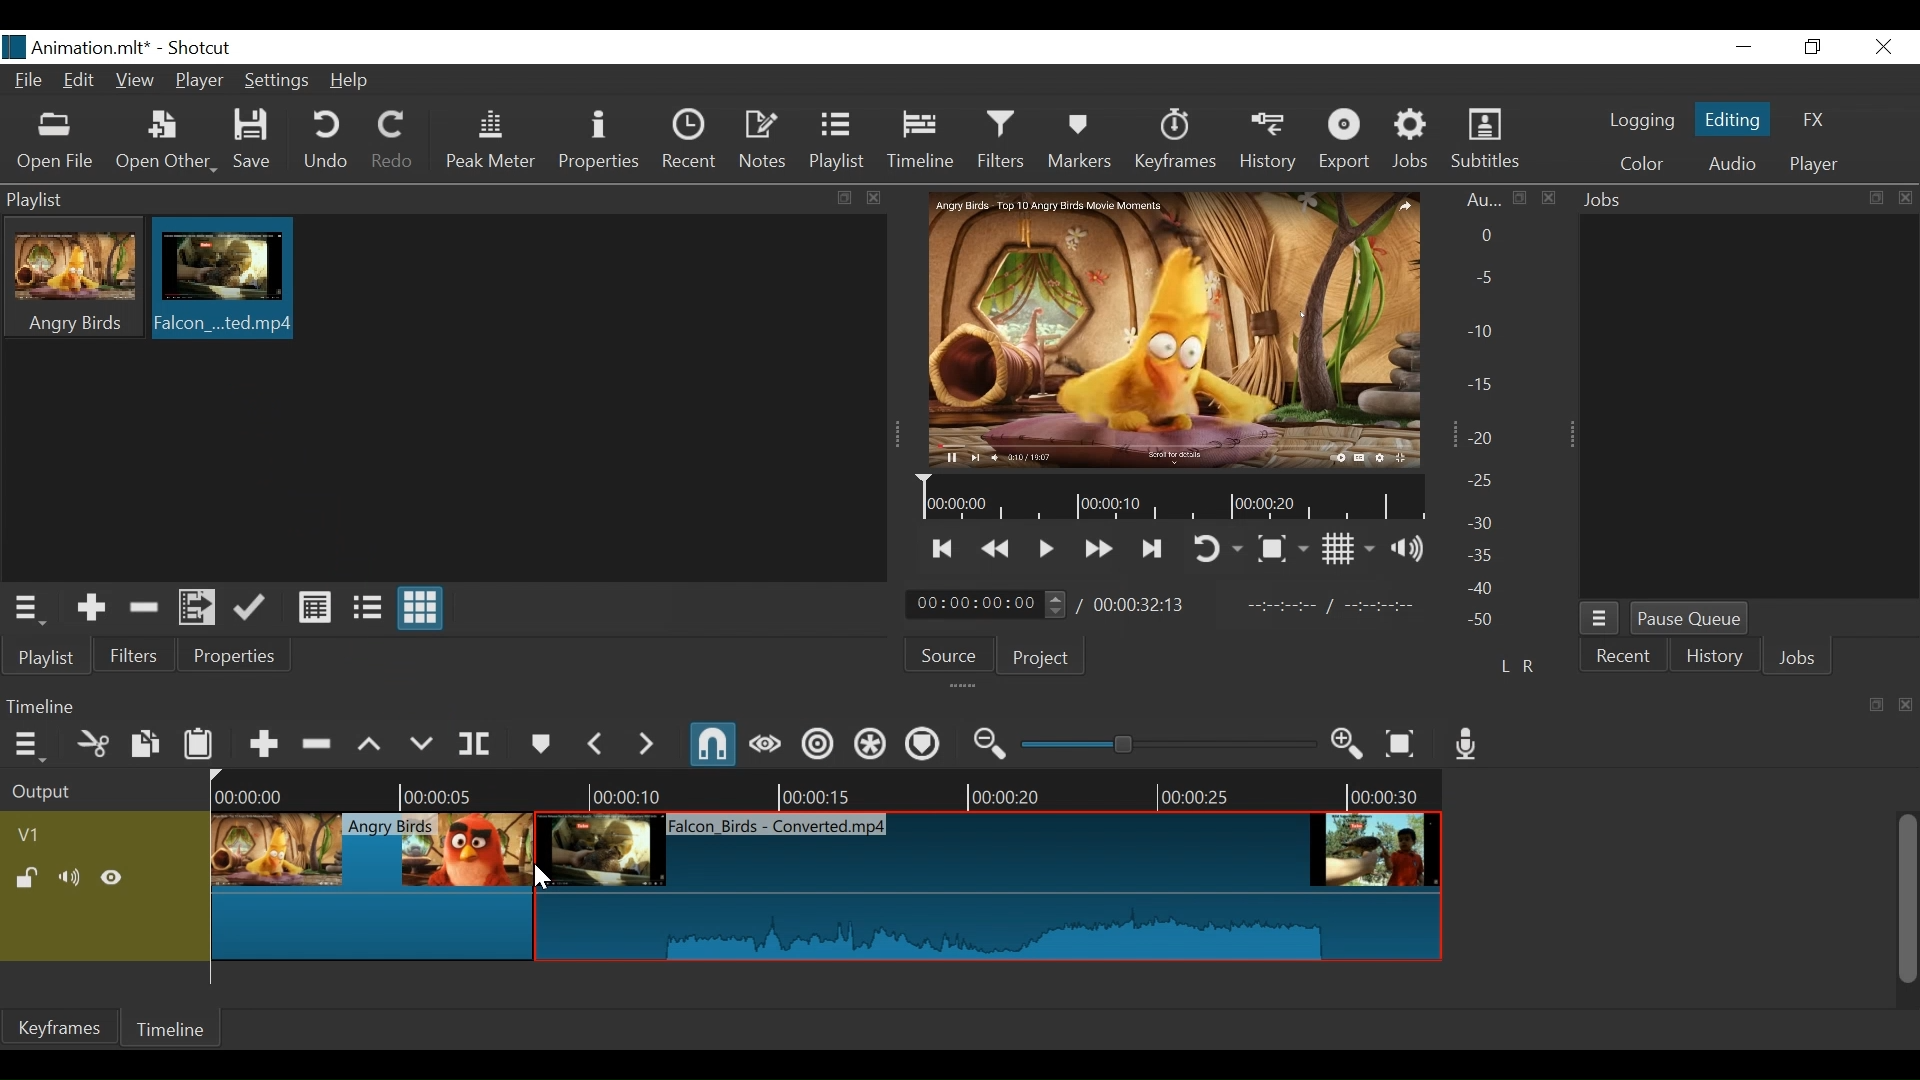 The height and width of the screenshot is (1080, 1920). What do you see at coordinates (819, 745) in the screenshot?
I see `Ripple ` at bounding box center [819, 745].